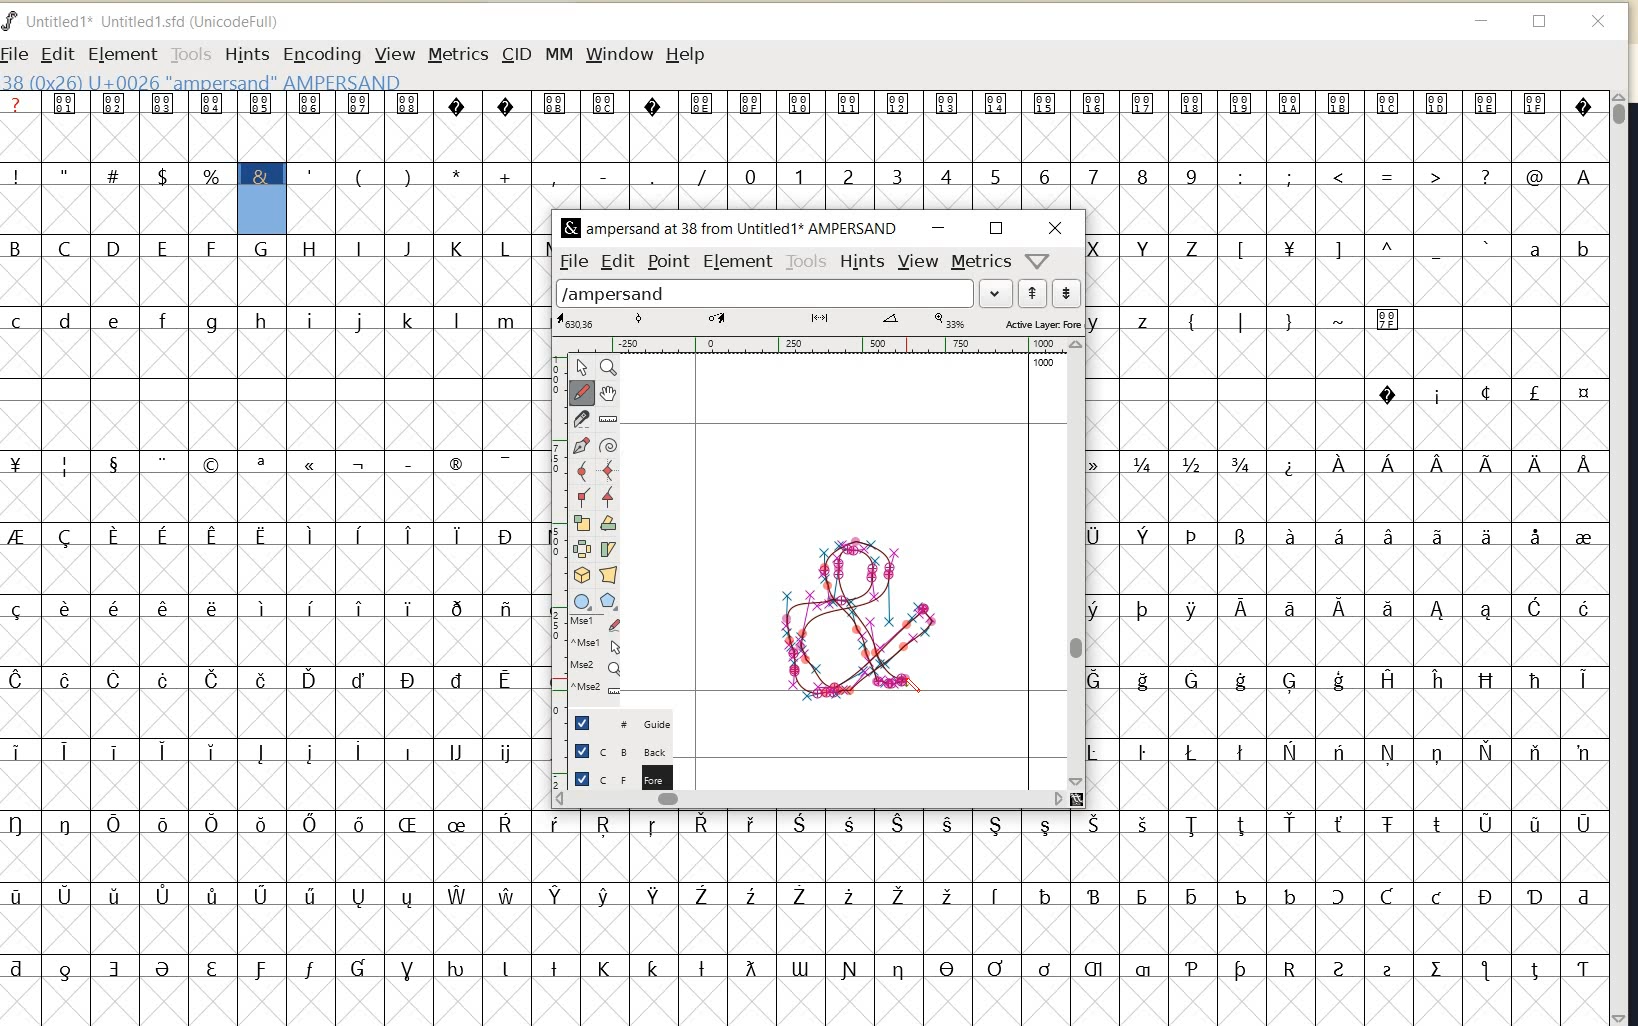 The width and height of the screenshot is (1638, 1026). What do you see at coordinates (574, 260) in the screenshot?
I see `FILE` at bounding box center [574, 260].